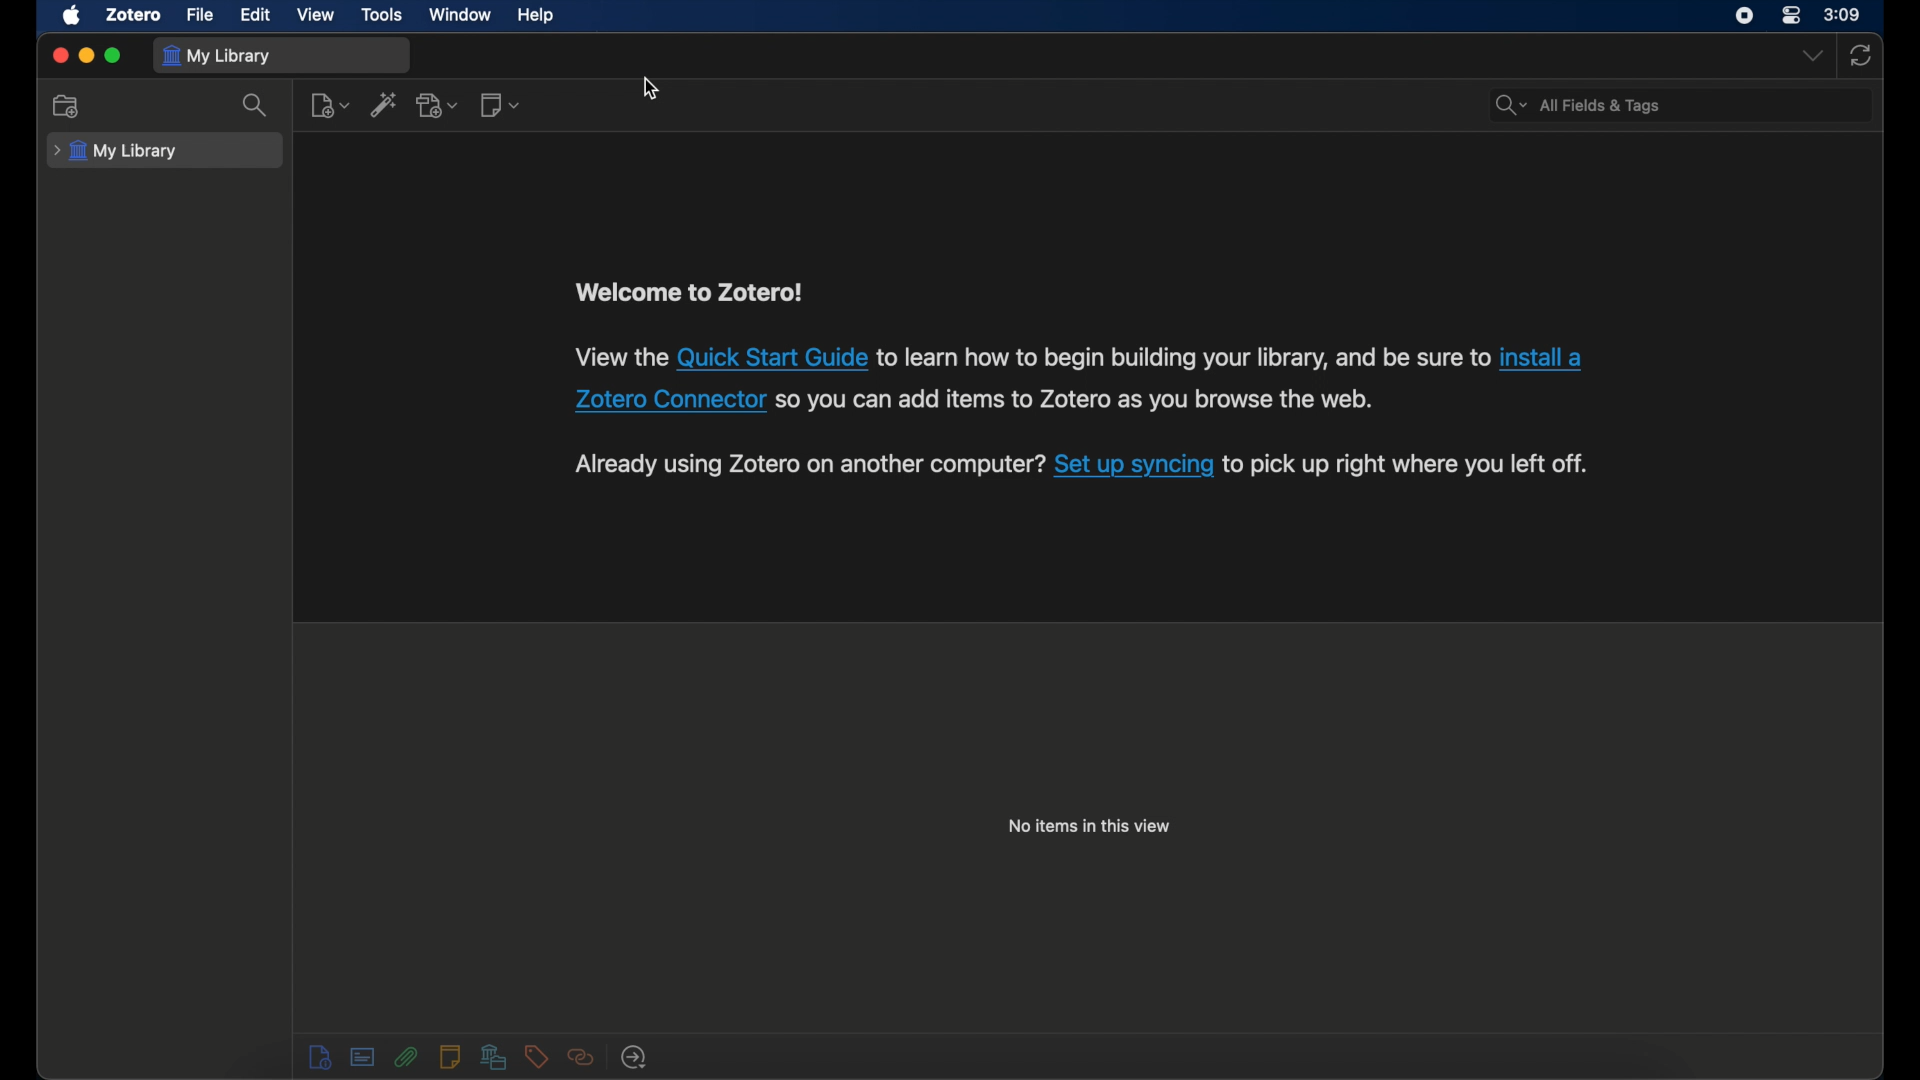 Image resolution: width=1920 pixels, height=1080 pixels. I want to click on sync, so click(1862, 56).